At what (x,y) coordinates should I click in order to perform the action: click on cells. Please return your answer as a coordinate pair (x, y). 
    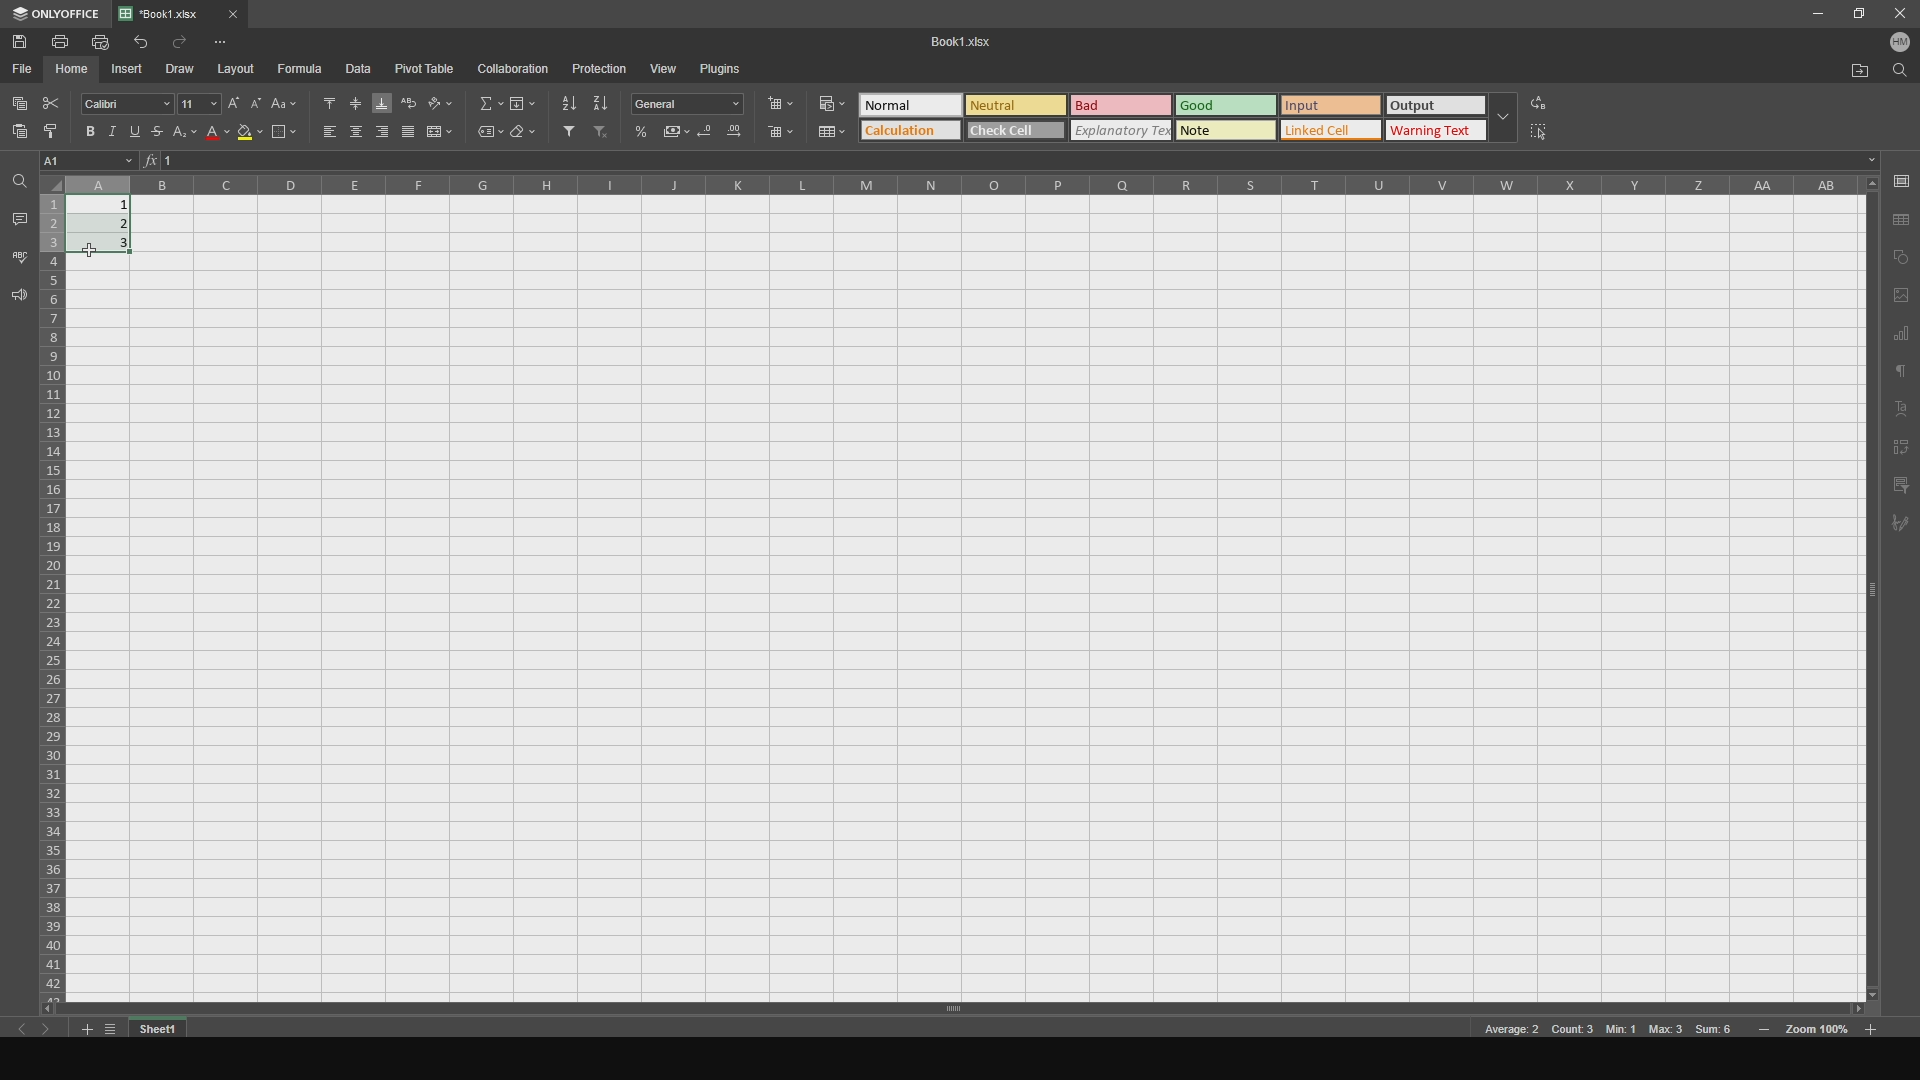
    Looking at the image, I should click on (52, 587).